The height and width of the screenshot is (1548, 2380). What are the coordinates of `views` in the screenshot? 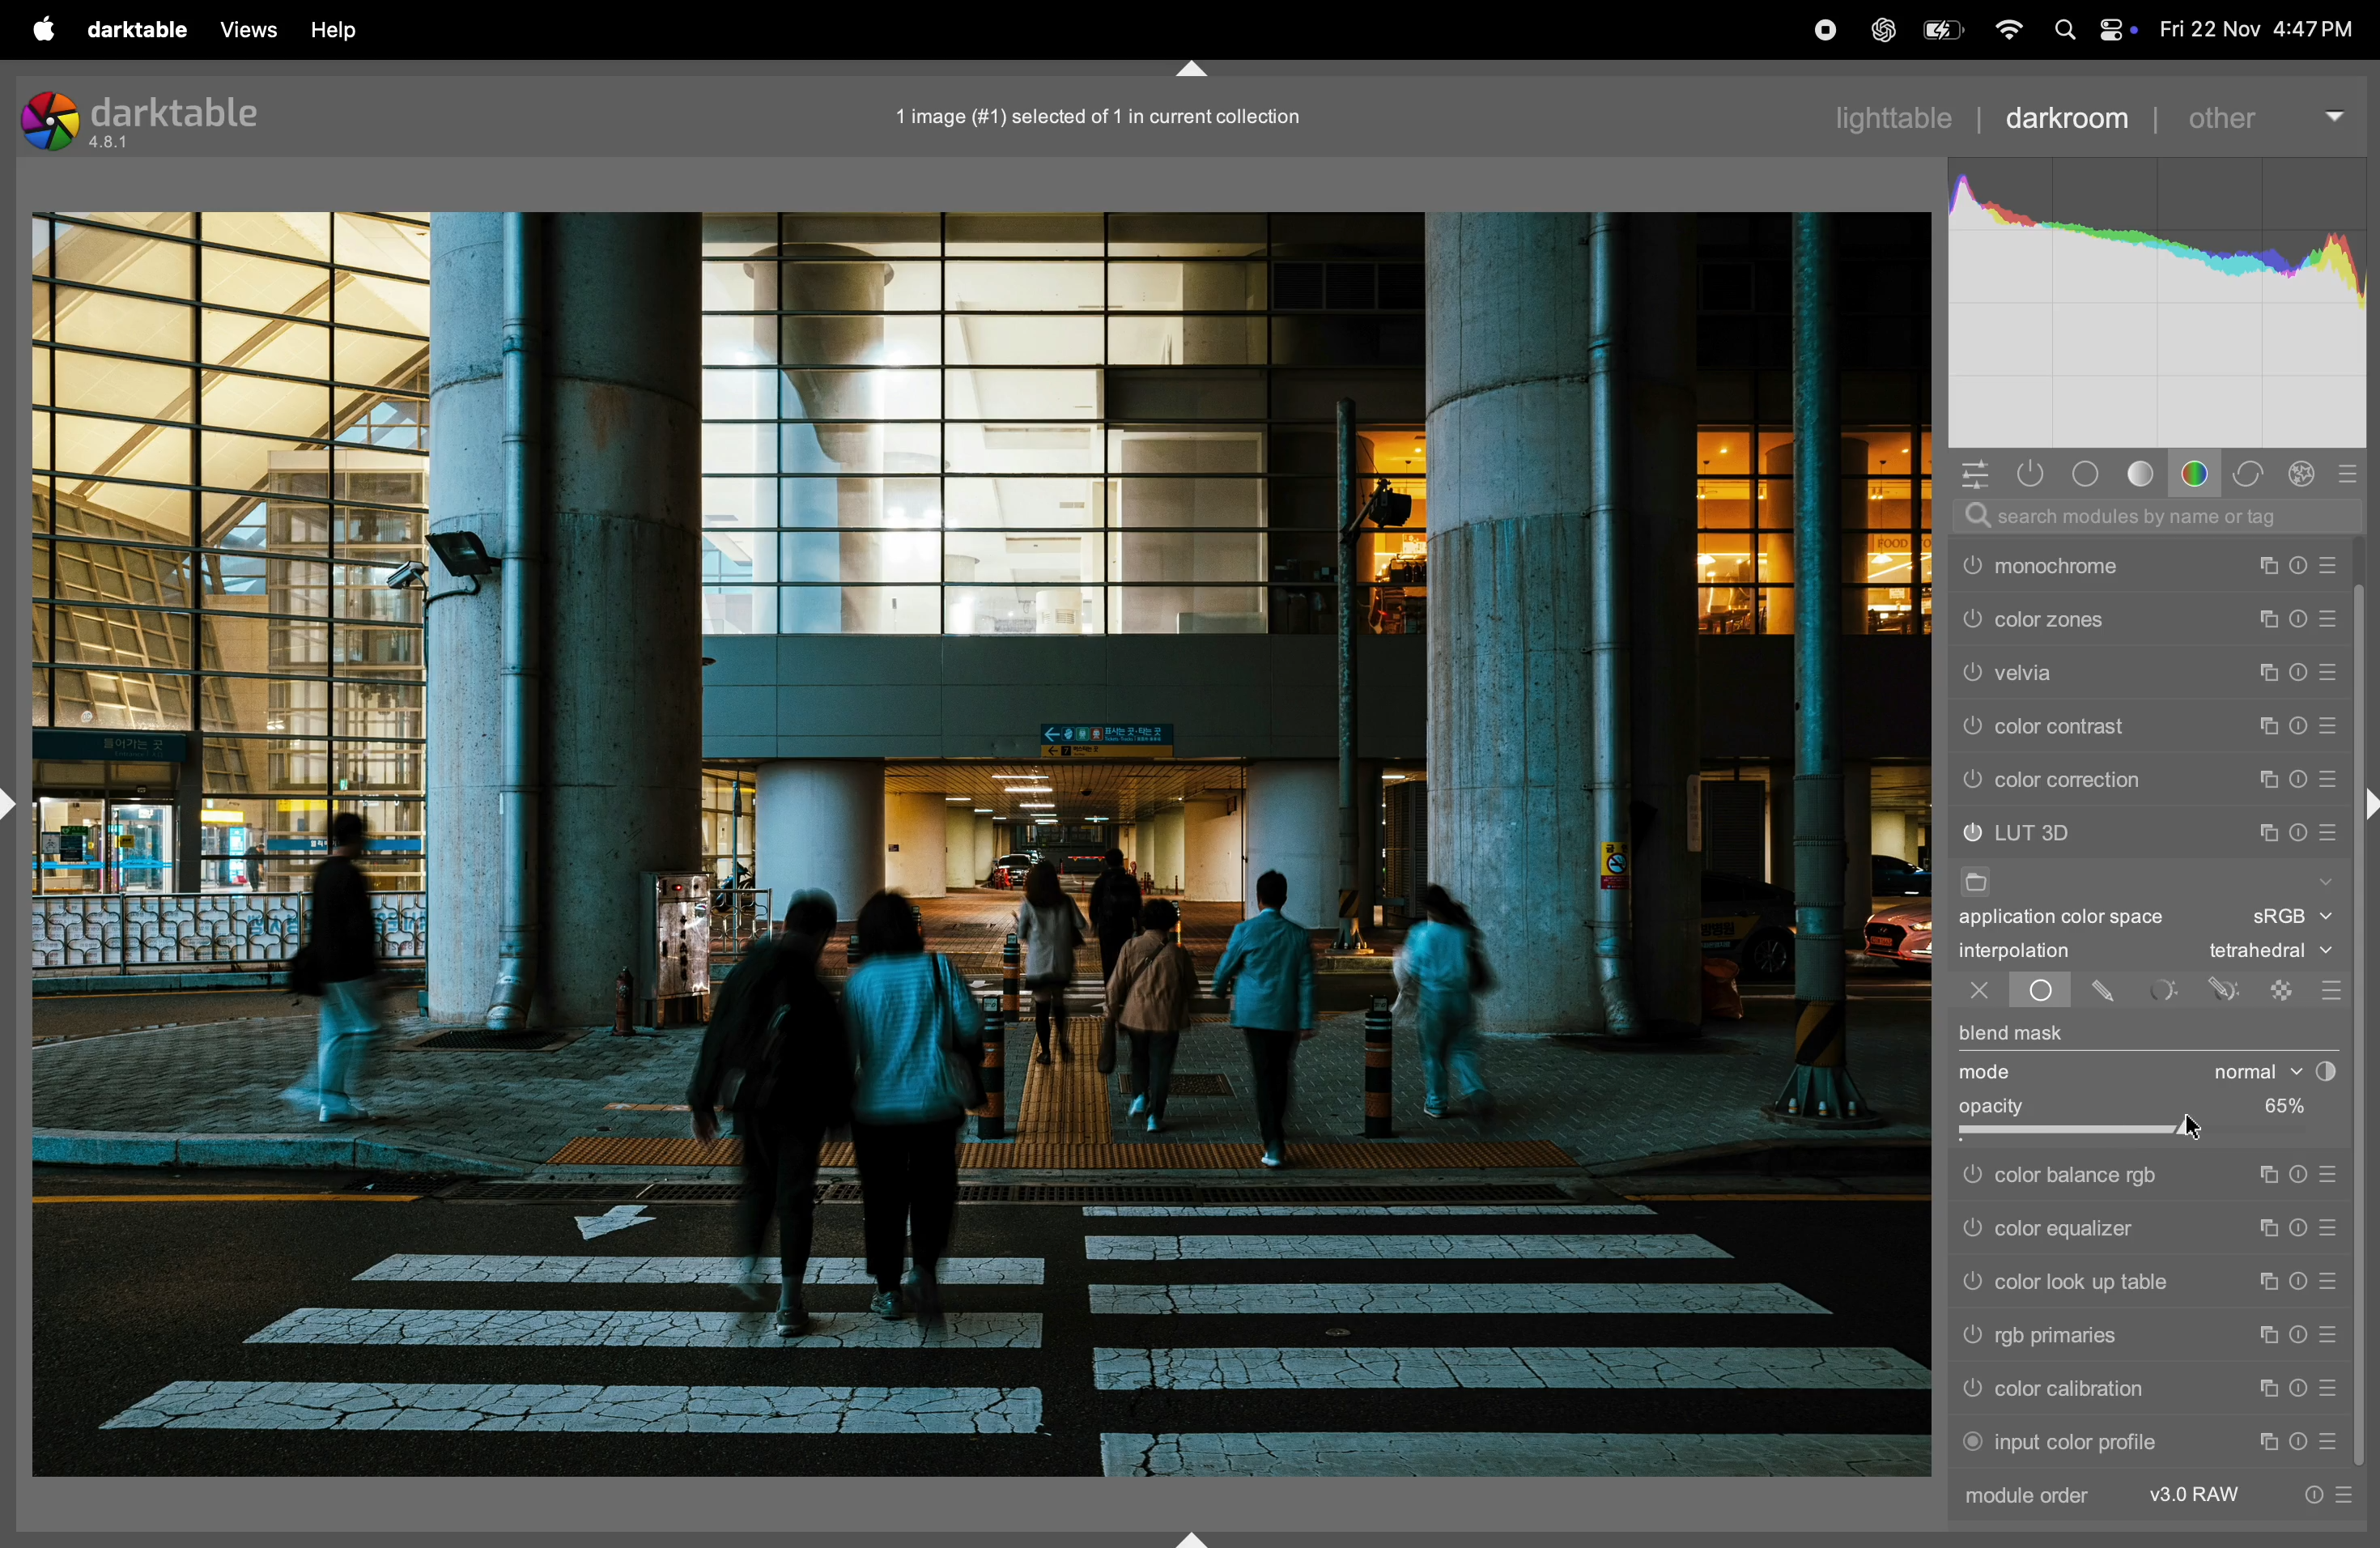 It's located at (249, 30).